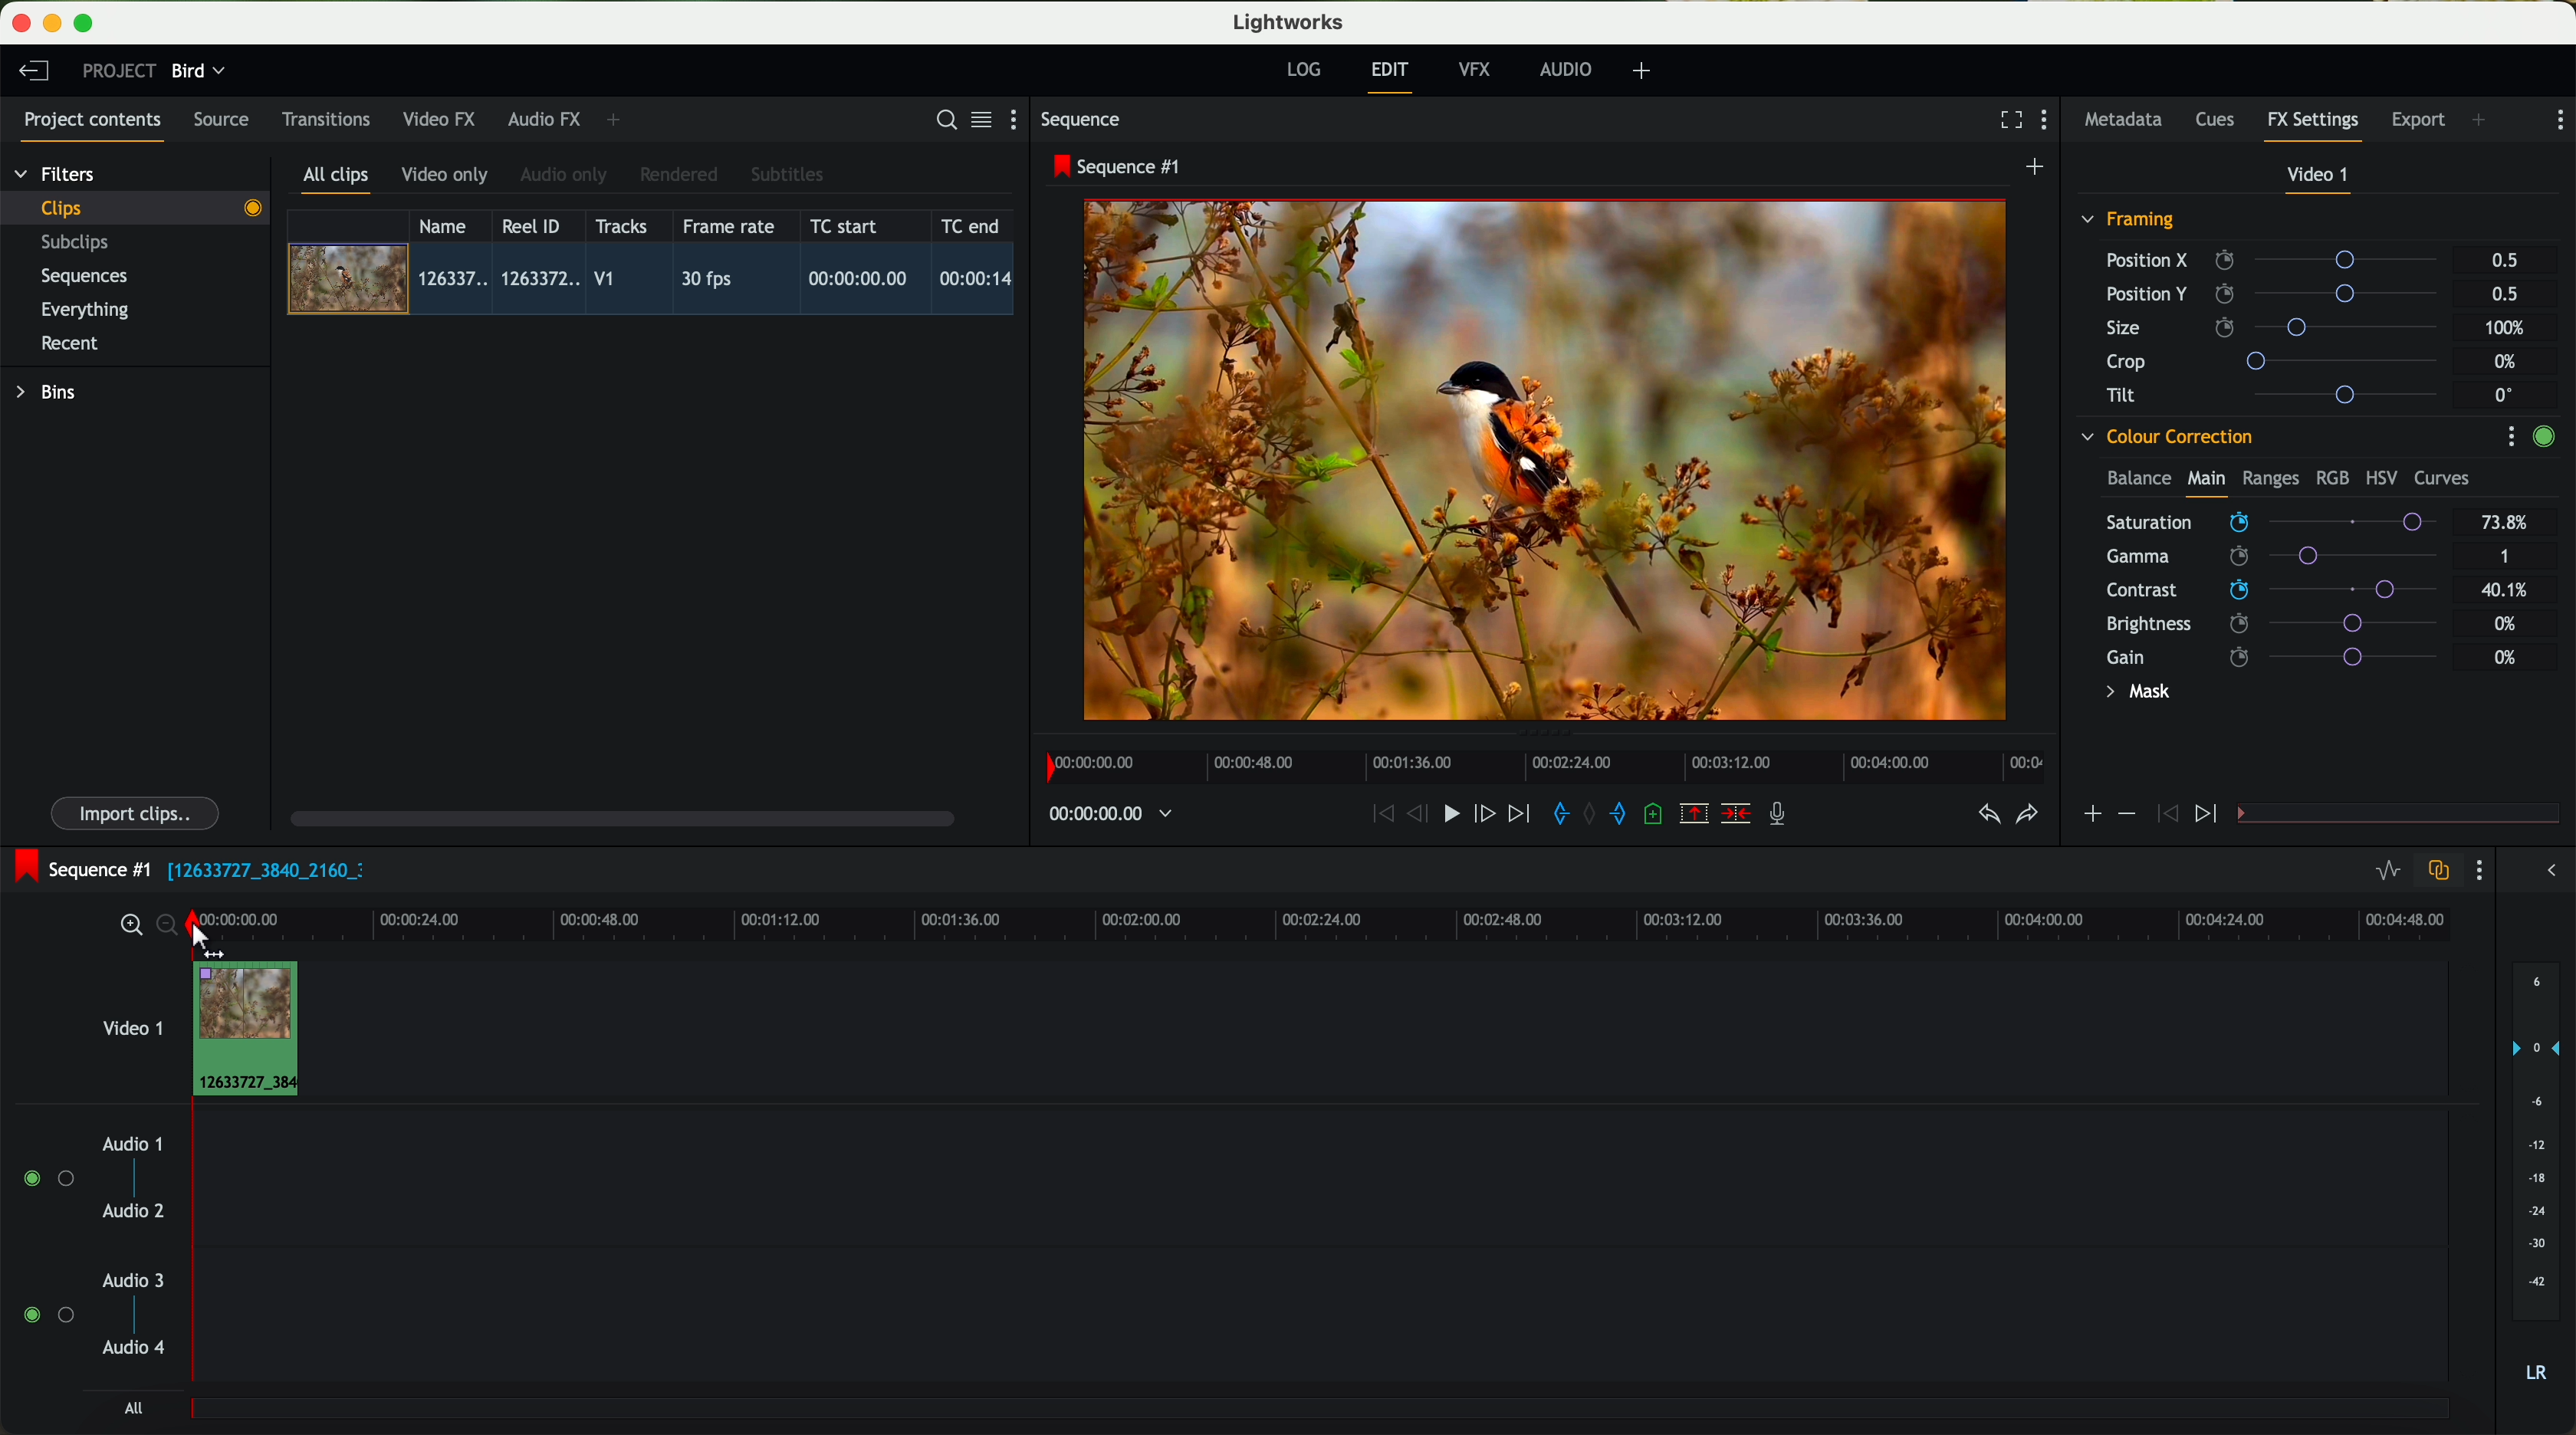 This screenshot has height=1435, width=2576. What do you see at coordinates (2281, 394) in the screenshot?
I see `tilt` at bounding box center [2281, 394].